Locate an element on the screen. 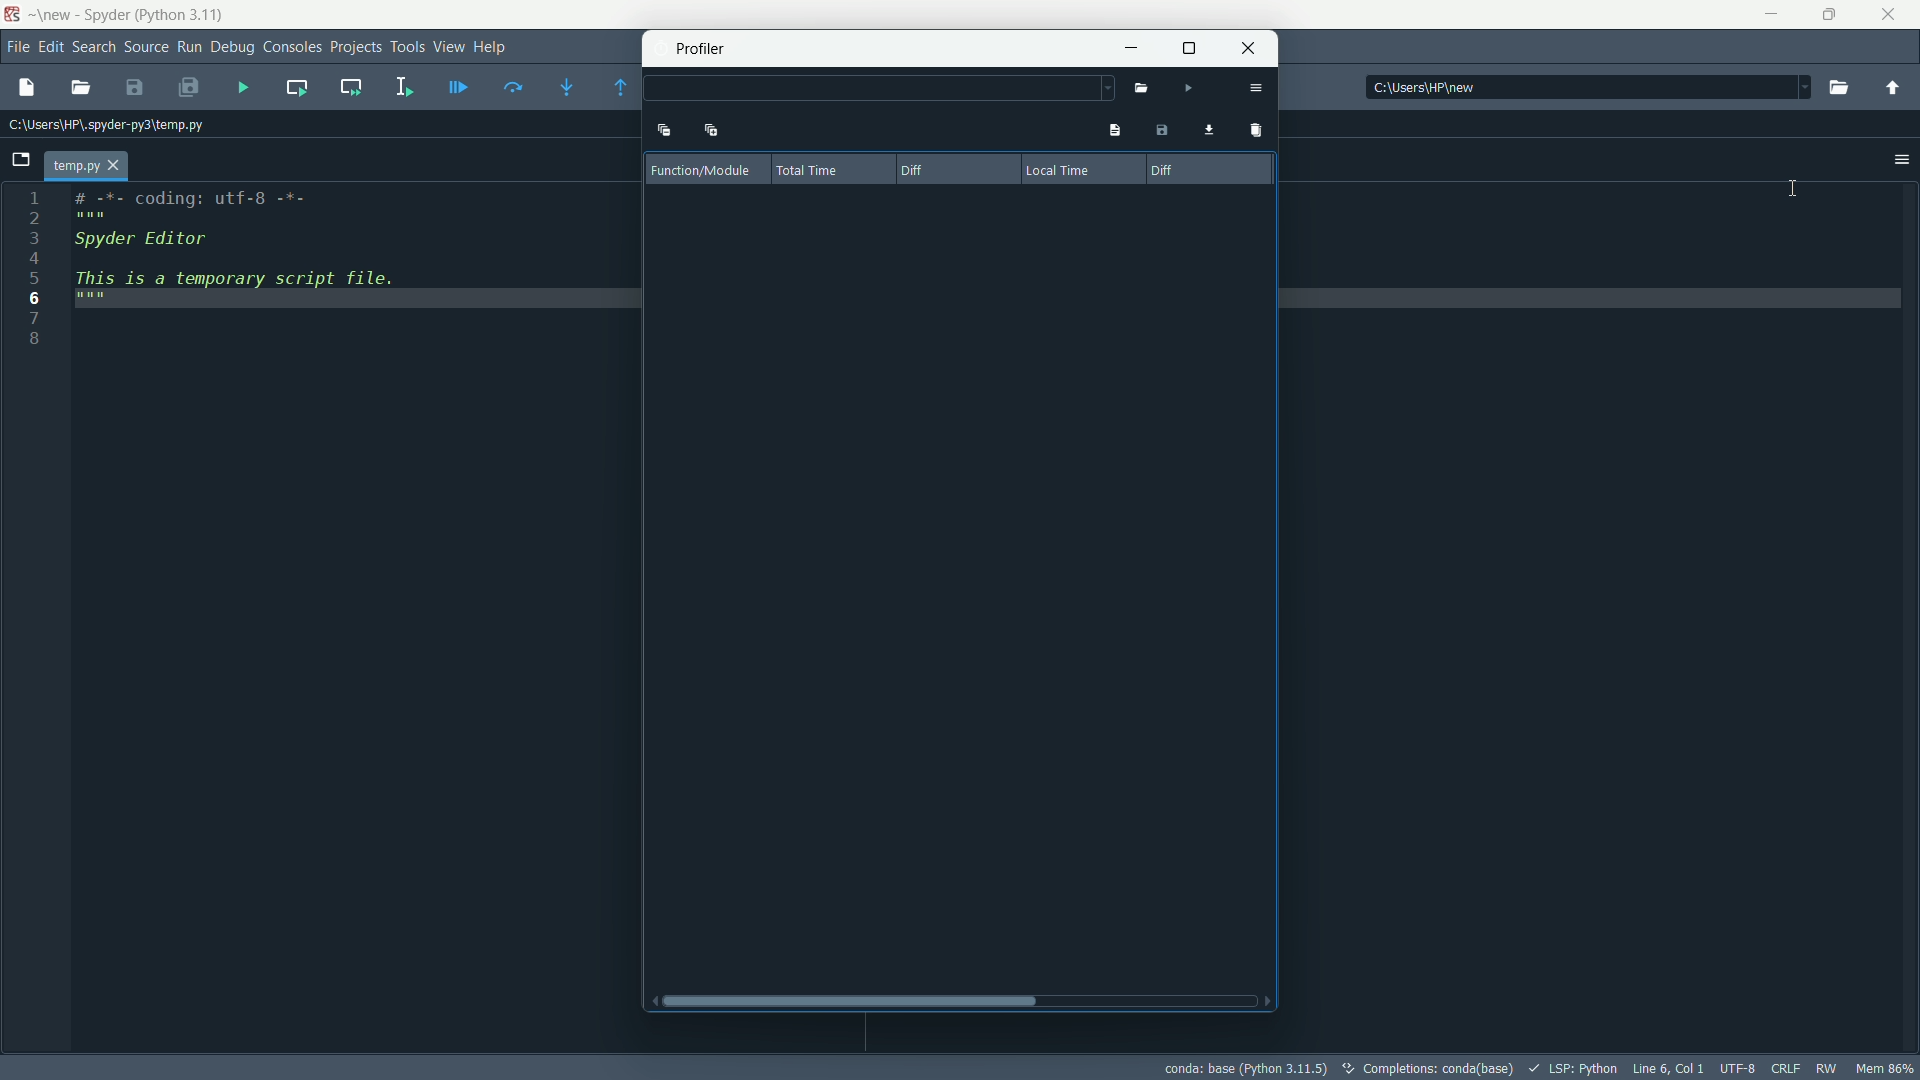 Image resolution: width=1920 pixels, height=1080 pixels. memory usage is located at coordinates (1886, 1069).